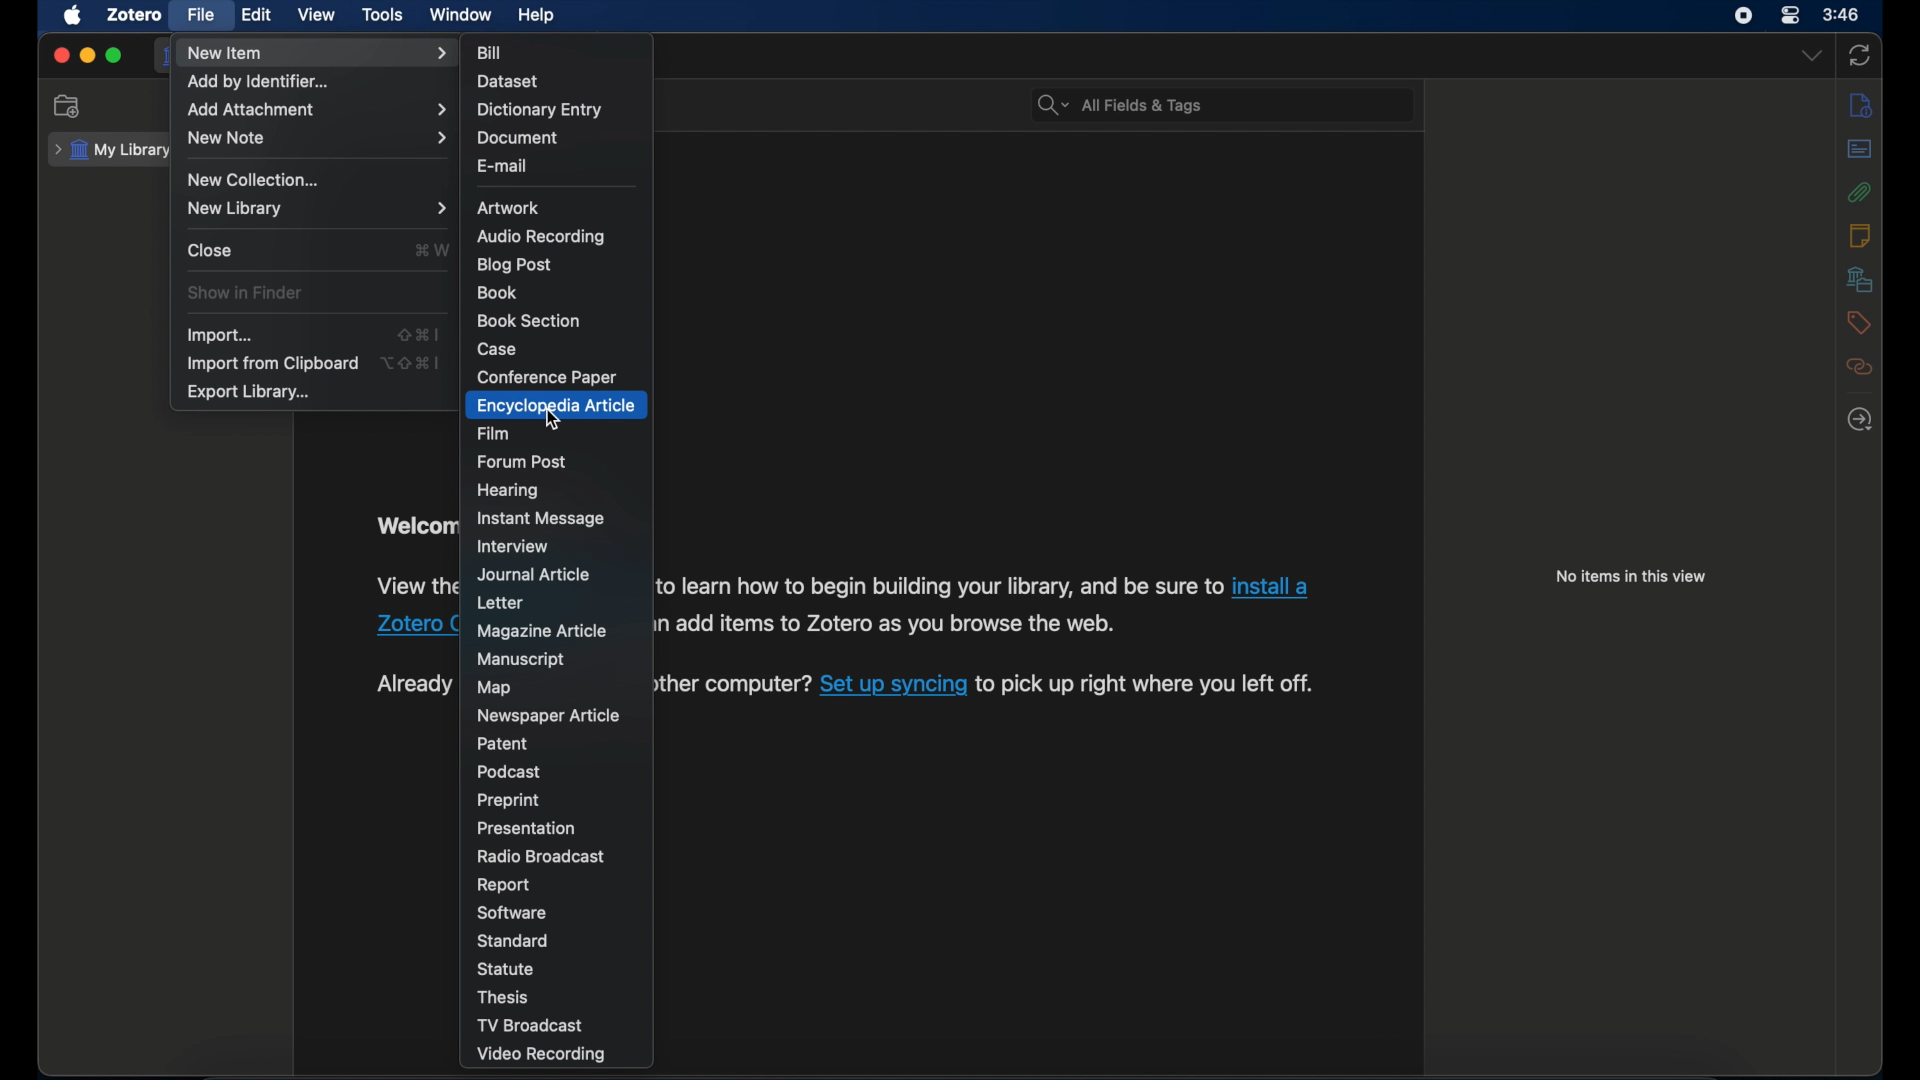 This screenshot has height=1080, width=1920. What do you see at coordinates (511, 208) in the screenshot?
I see `artwork` at bounding box center [511, 208].